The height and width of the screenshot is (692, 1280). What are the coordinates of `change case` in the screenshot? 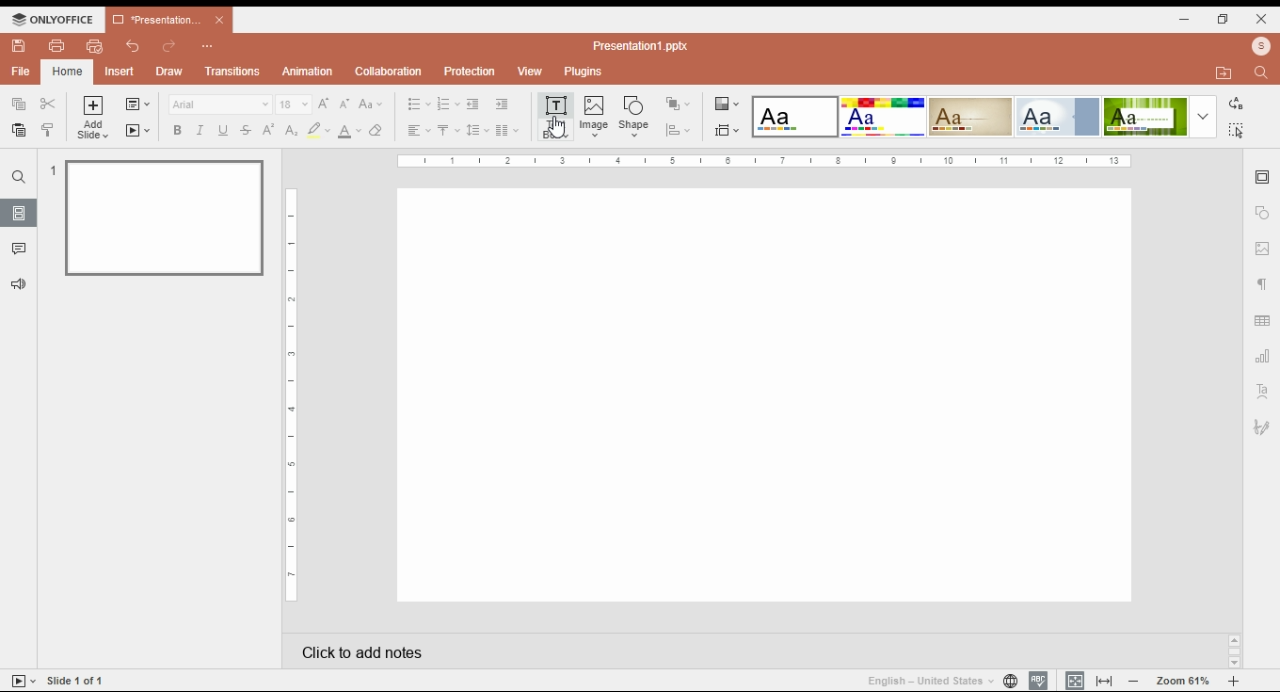 It's located at (370, 104).